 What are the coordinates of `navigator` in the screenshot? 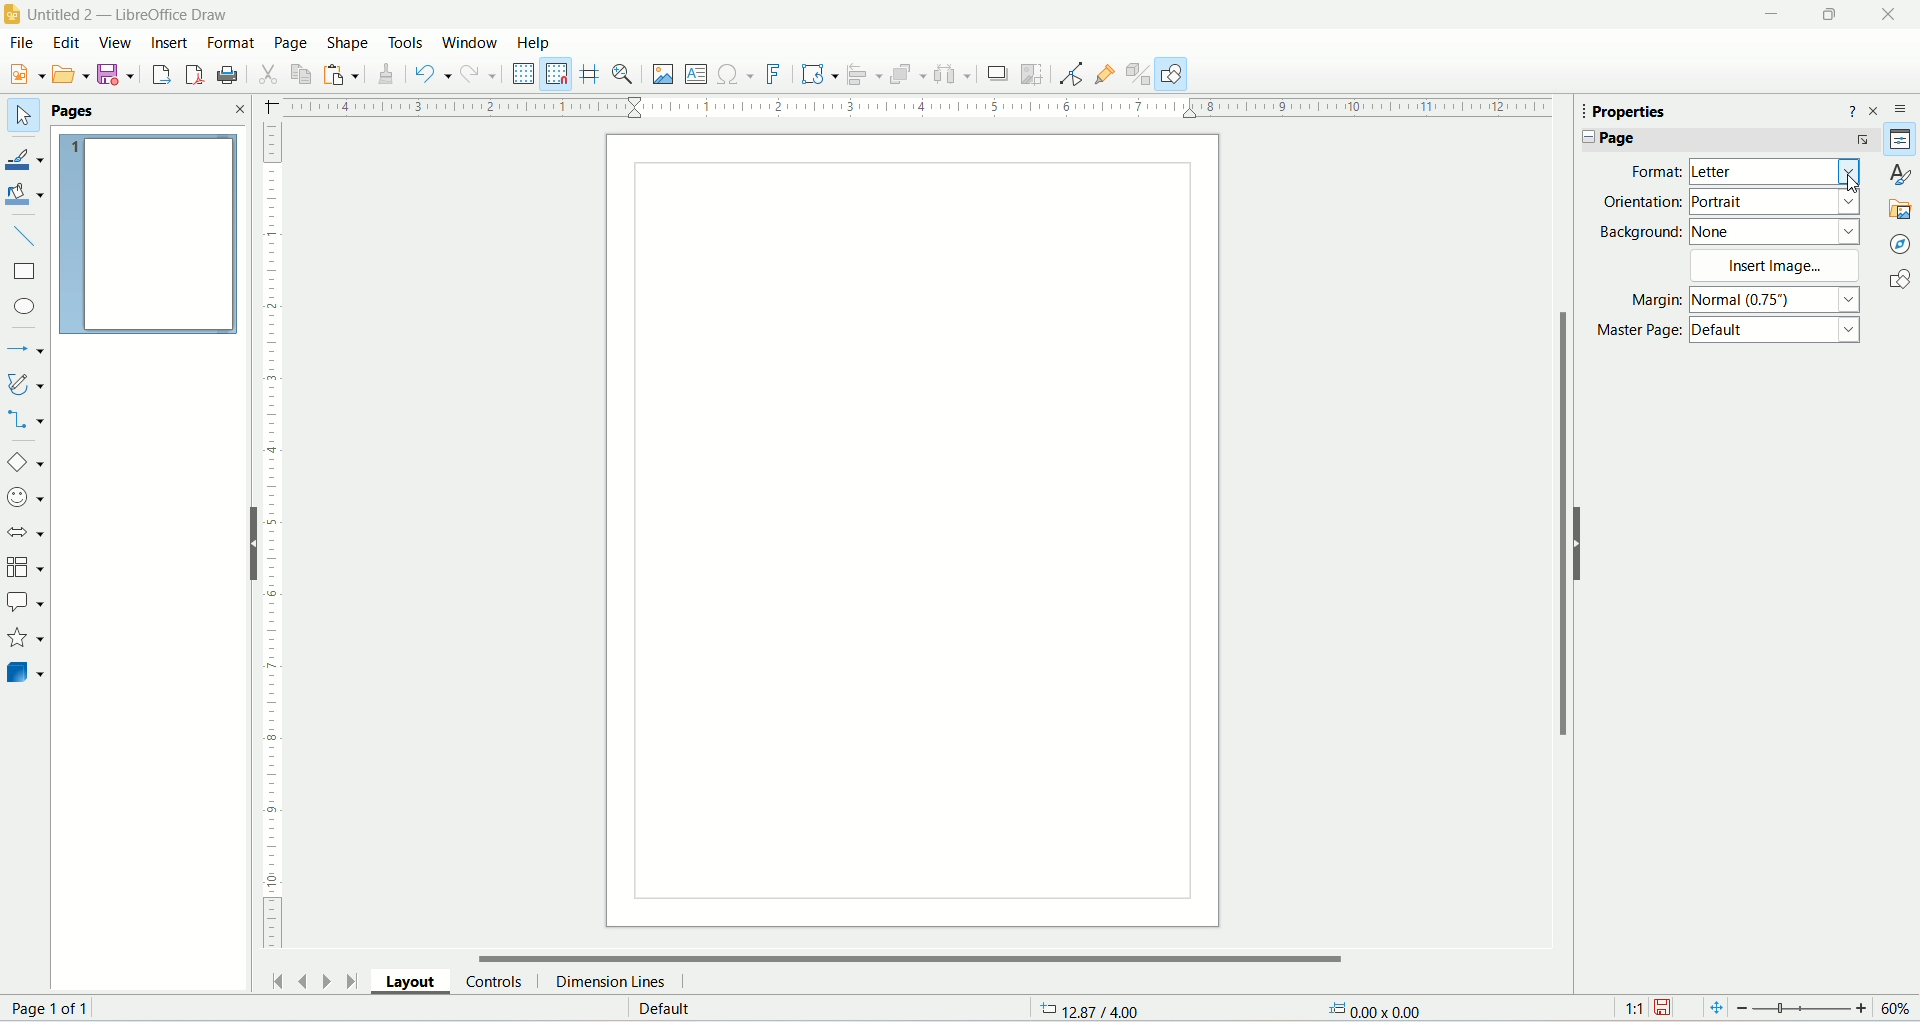 It's located at (1901, 244).